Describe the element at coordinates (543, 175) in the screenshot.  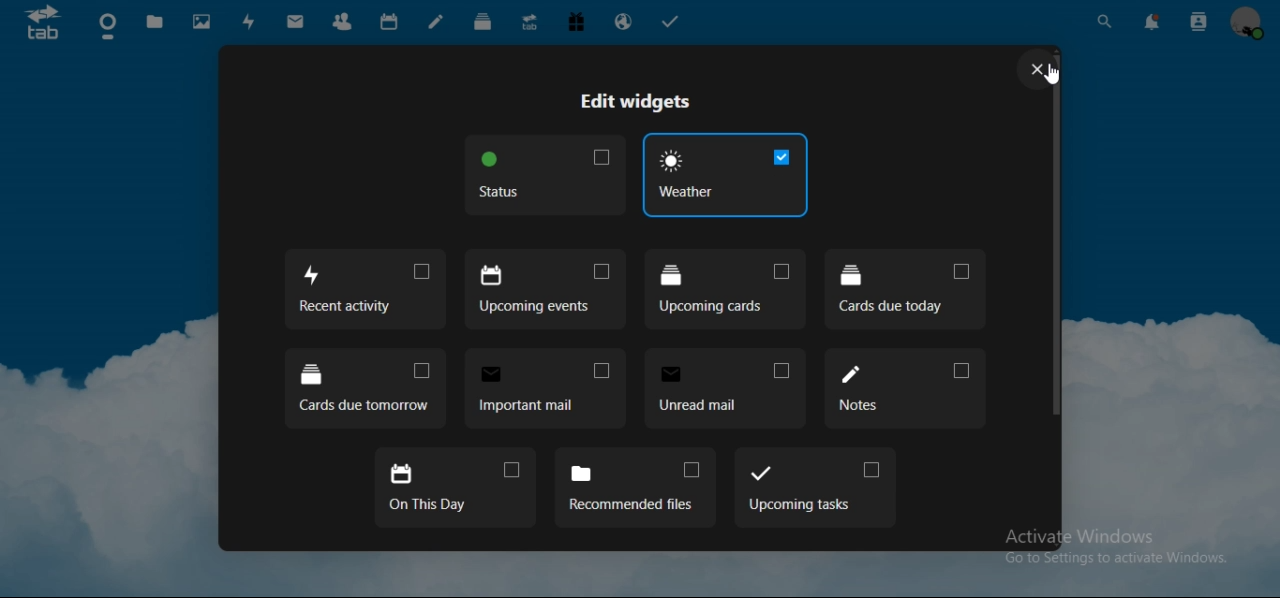
I see `status` at that location.